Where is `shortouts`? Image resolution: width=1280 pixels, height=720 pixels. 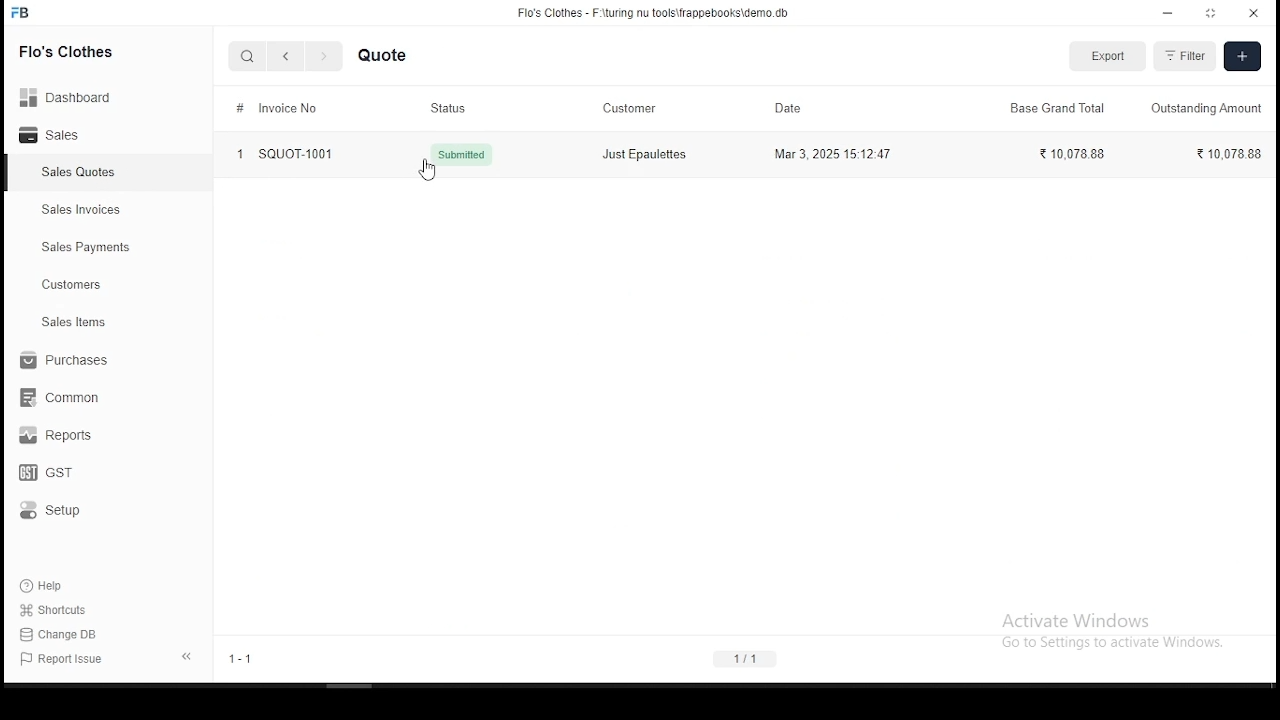 shortouts is located at coordinates (54, 610).